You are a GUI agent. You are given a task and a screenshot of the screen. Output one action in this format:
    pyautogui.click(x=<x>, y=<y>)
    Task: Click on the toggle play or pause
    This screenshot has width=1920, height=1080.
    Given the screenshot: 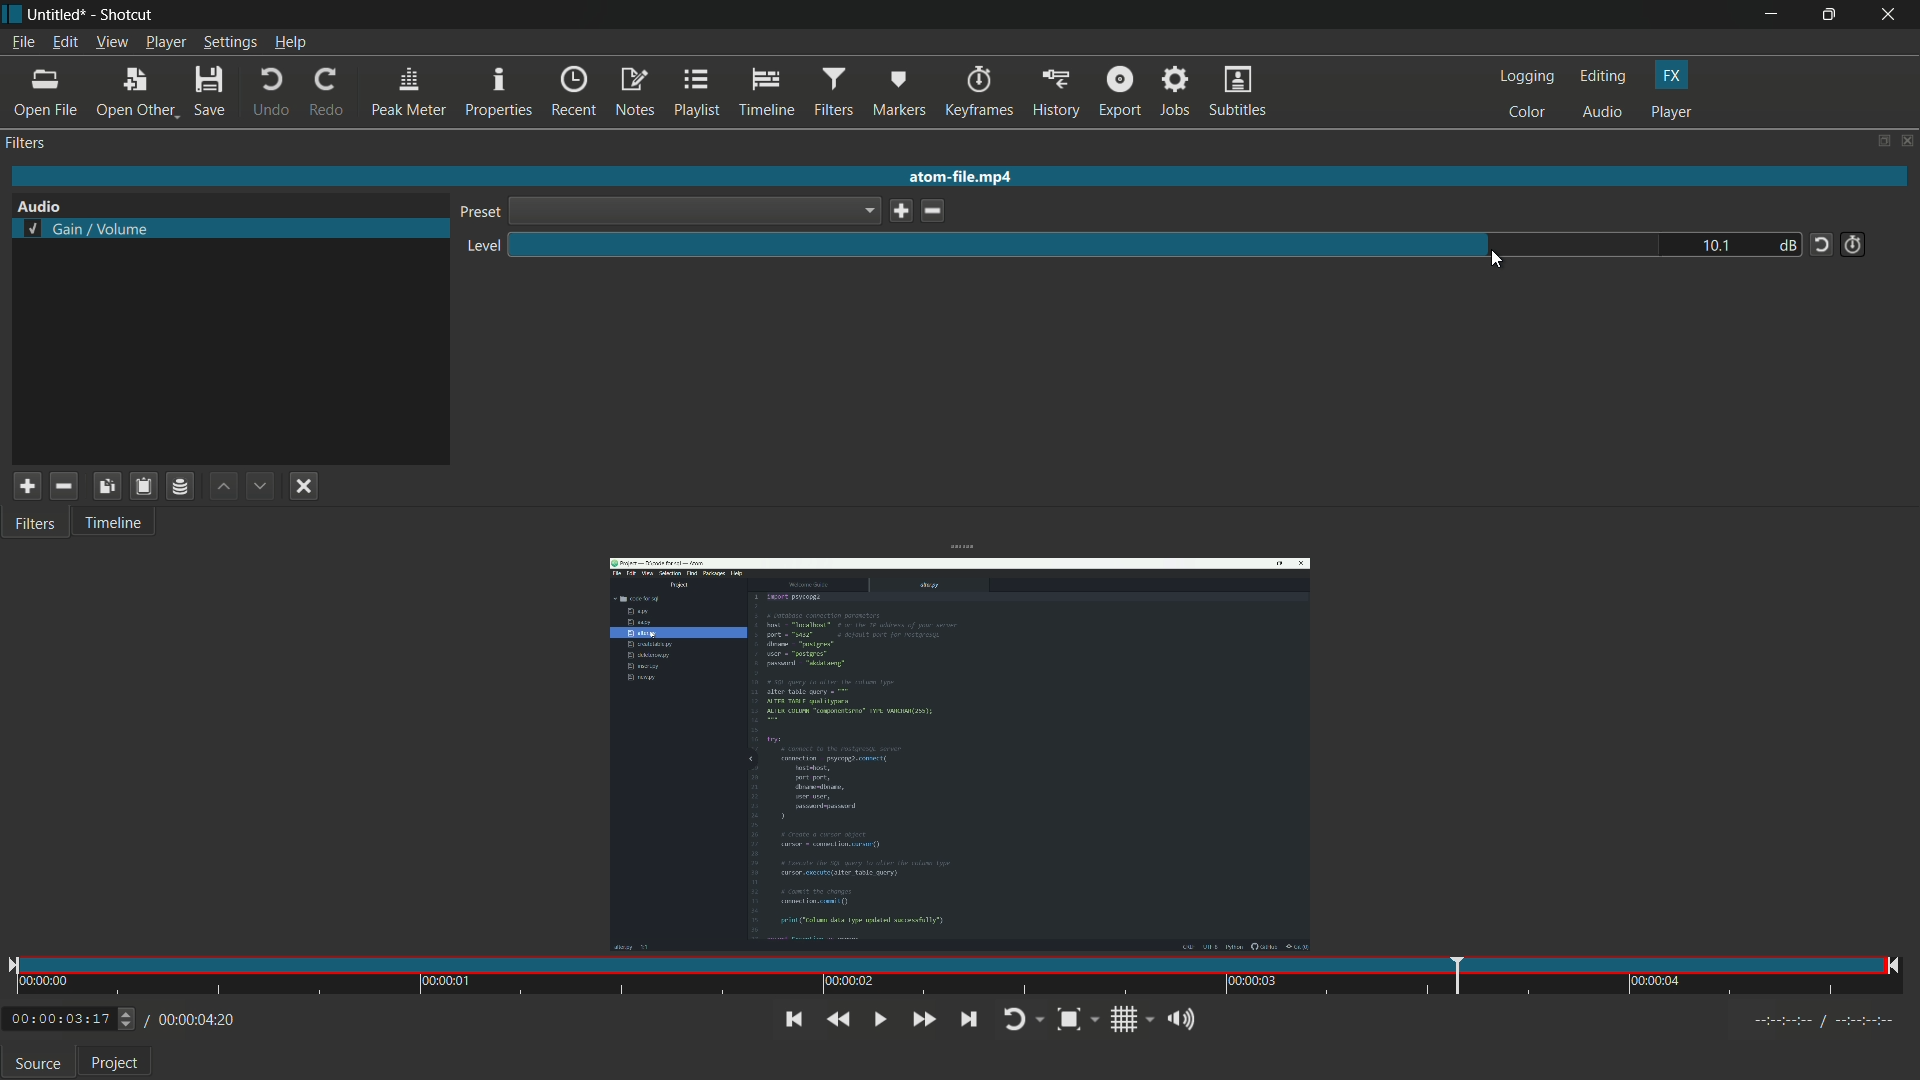 What is the action you would take?
    pyautogui.click(x=879, y=1020)
    